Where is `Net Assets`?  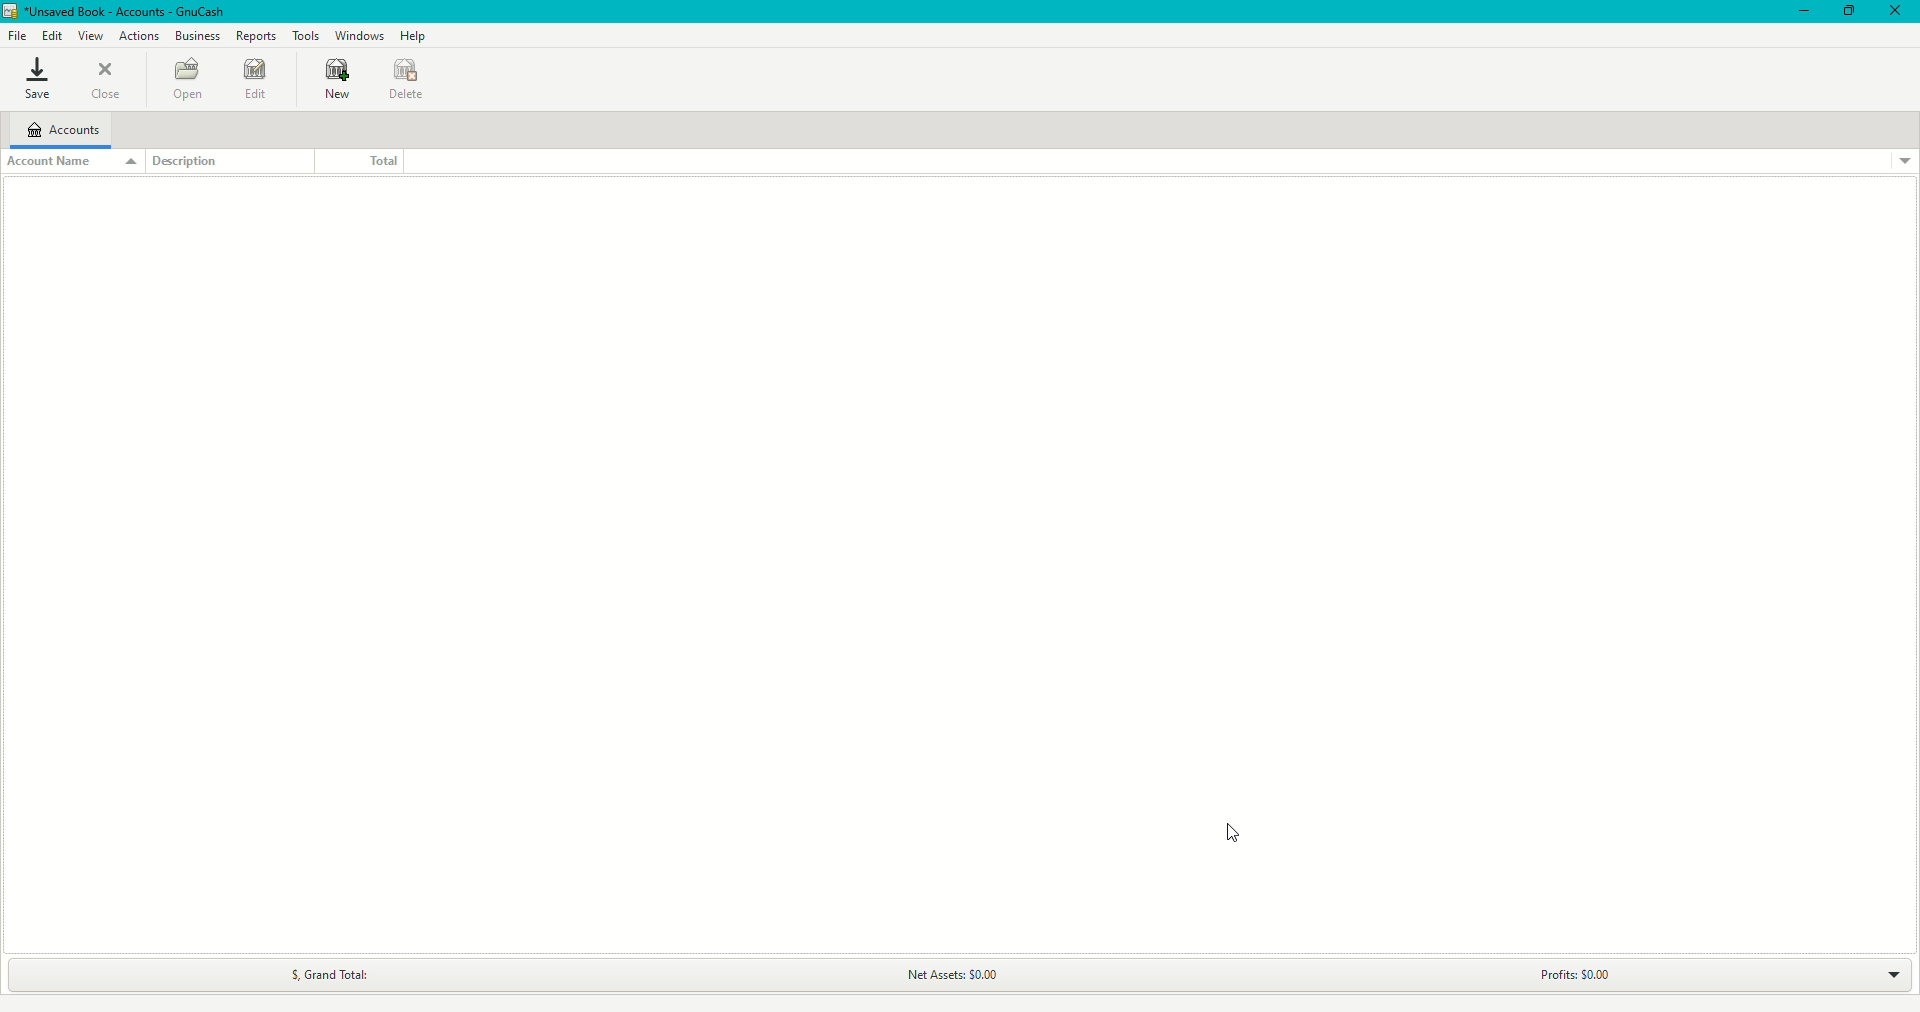
Net Assets is located at coordinates (948, 976).